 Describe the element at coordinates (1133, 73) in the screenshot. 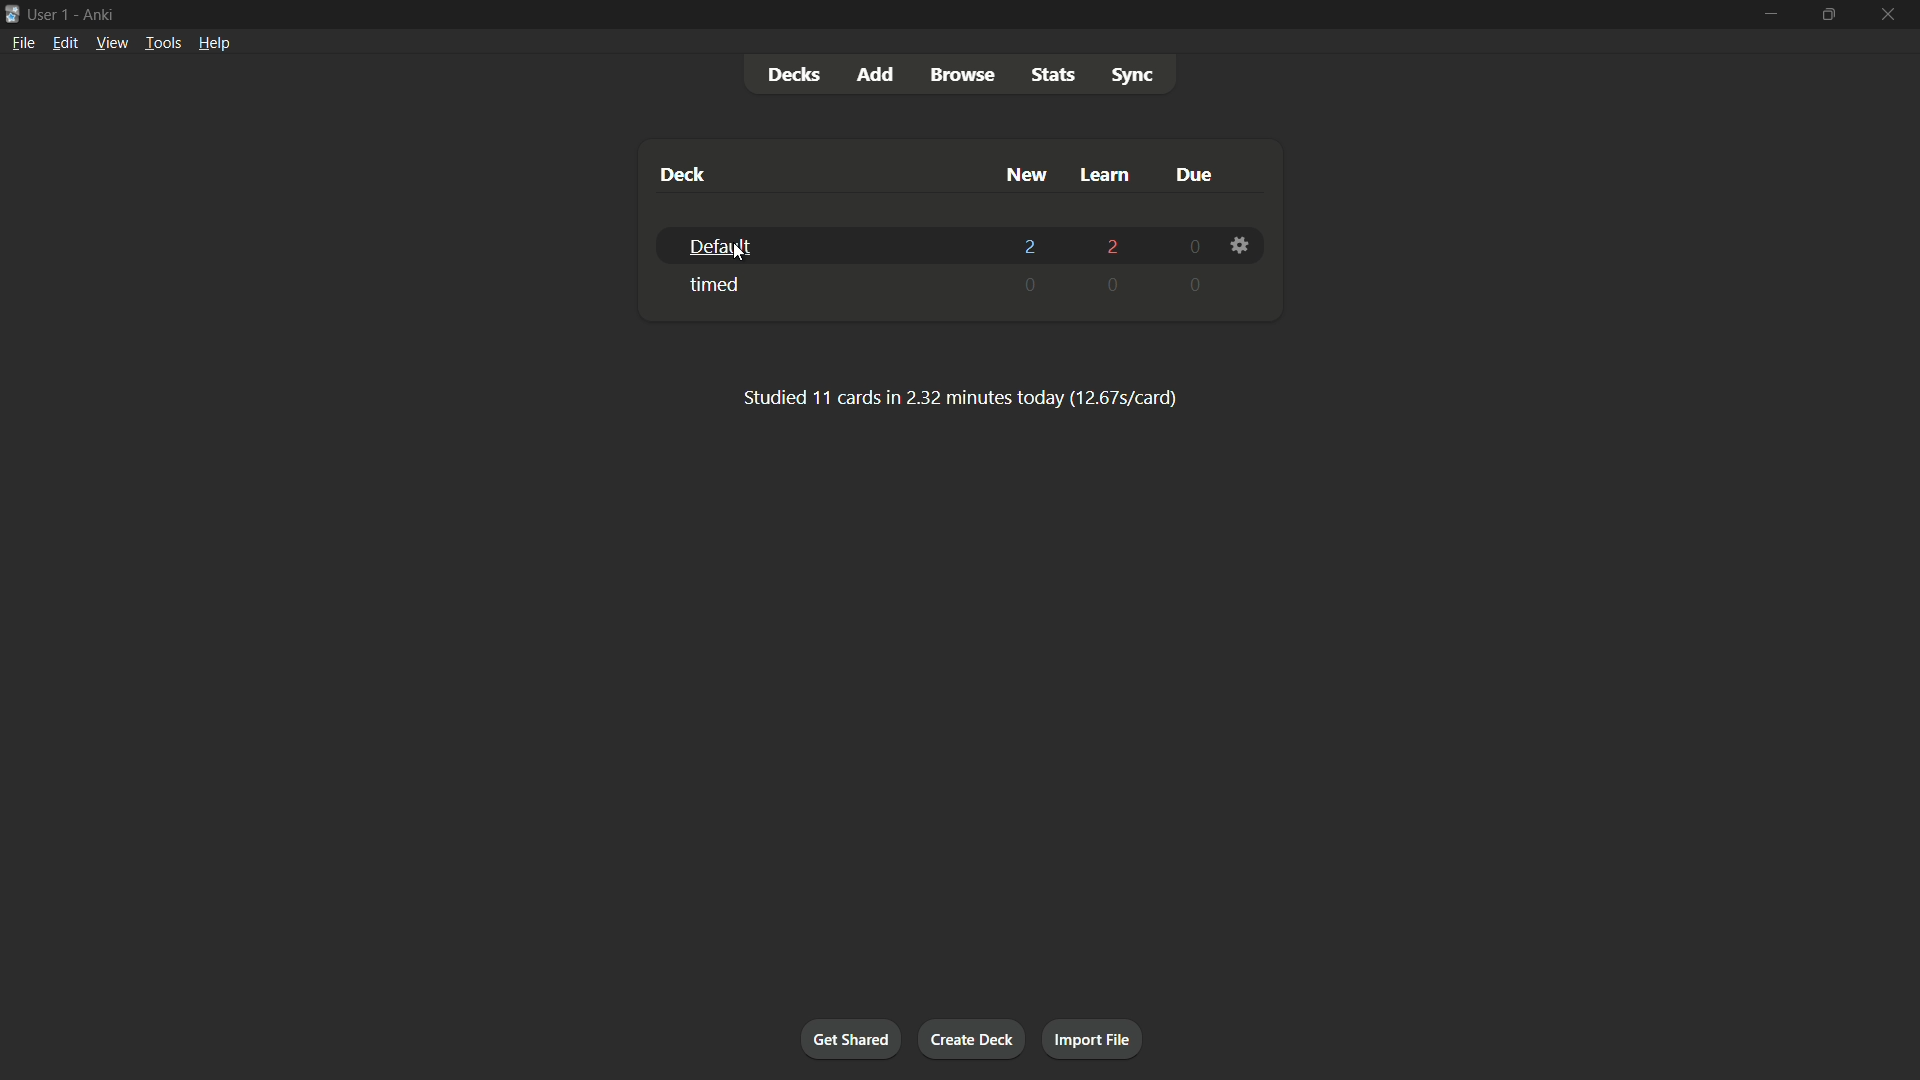

I see `sync` at that location.